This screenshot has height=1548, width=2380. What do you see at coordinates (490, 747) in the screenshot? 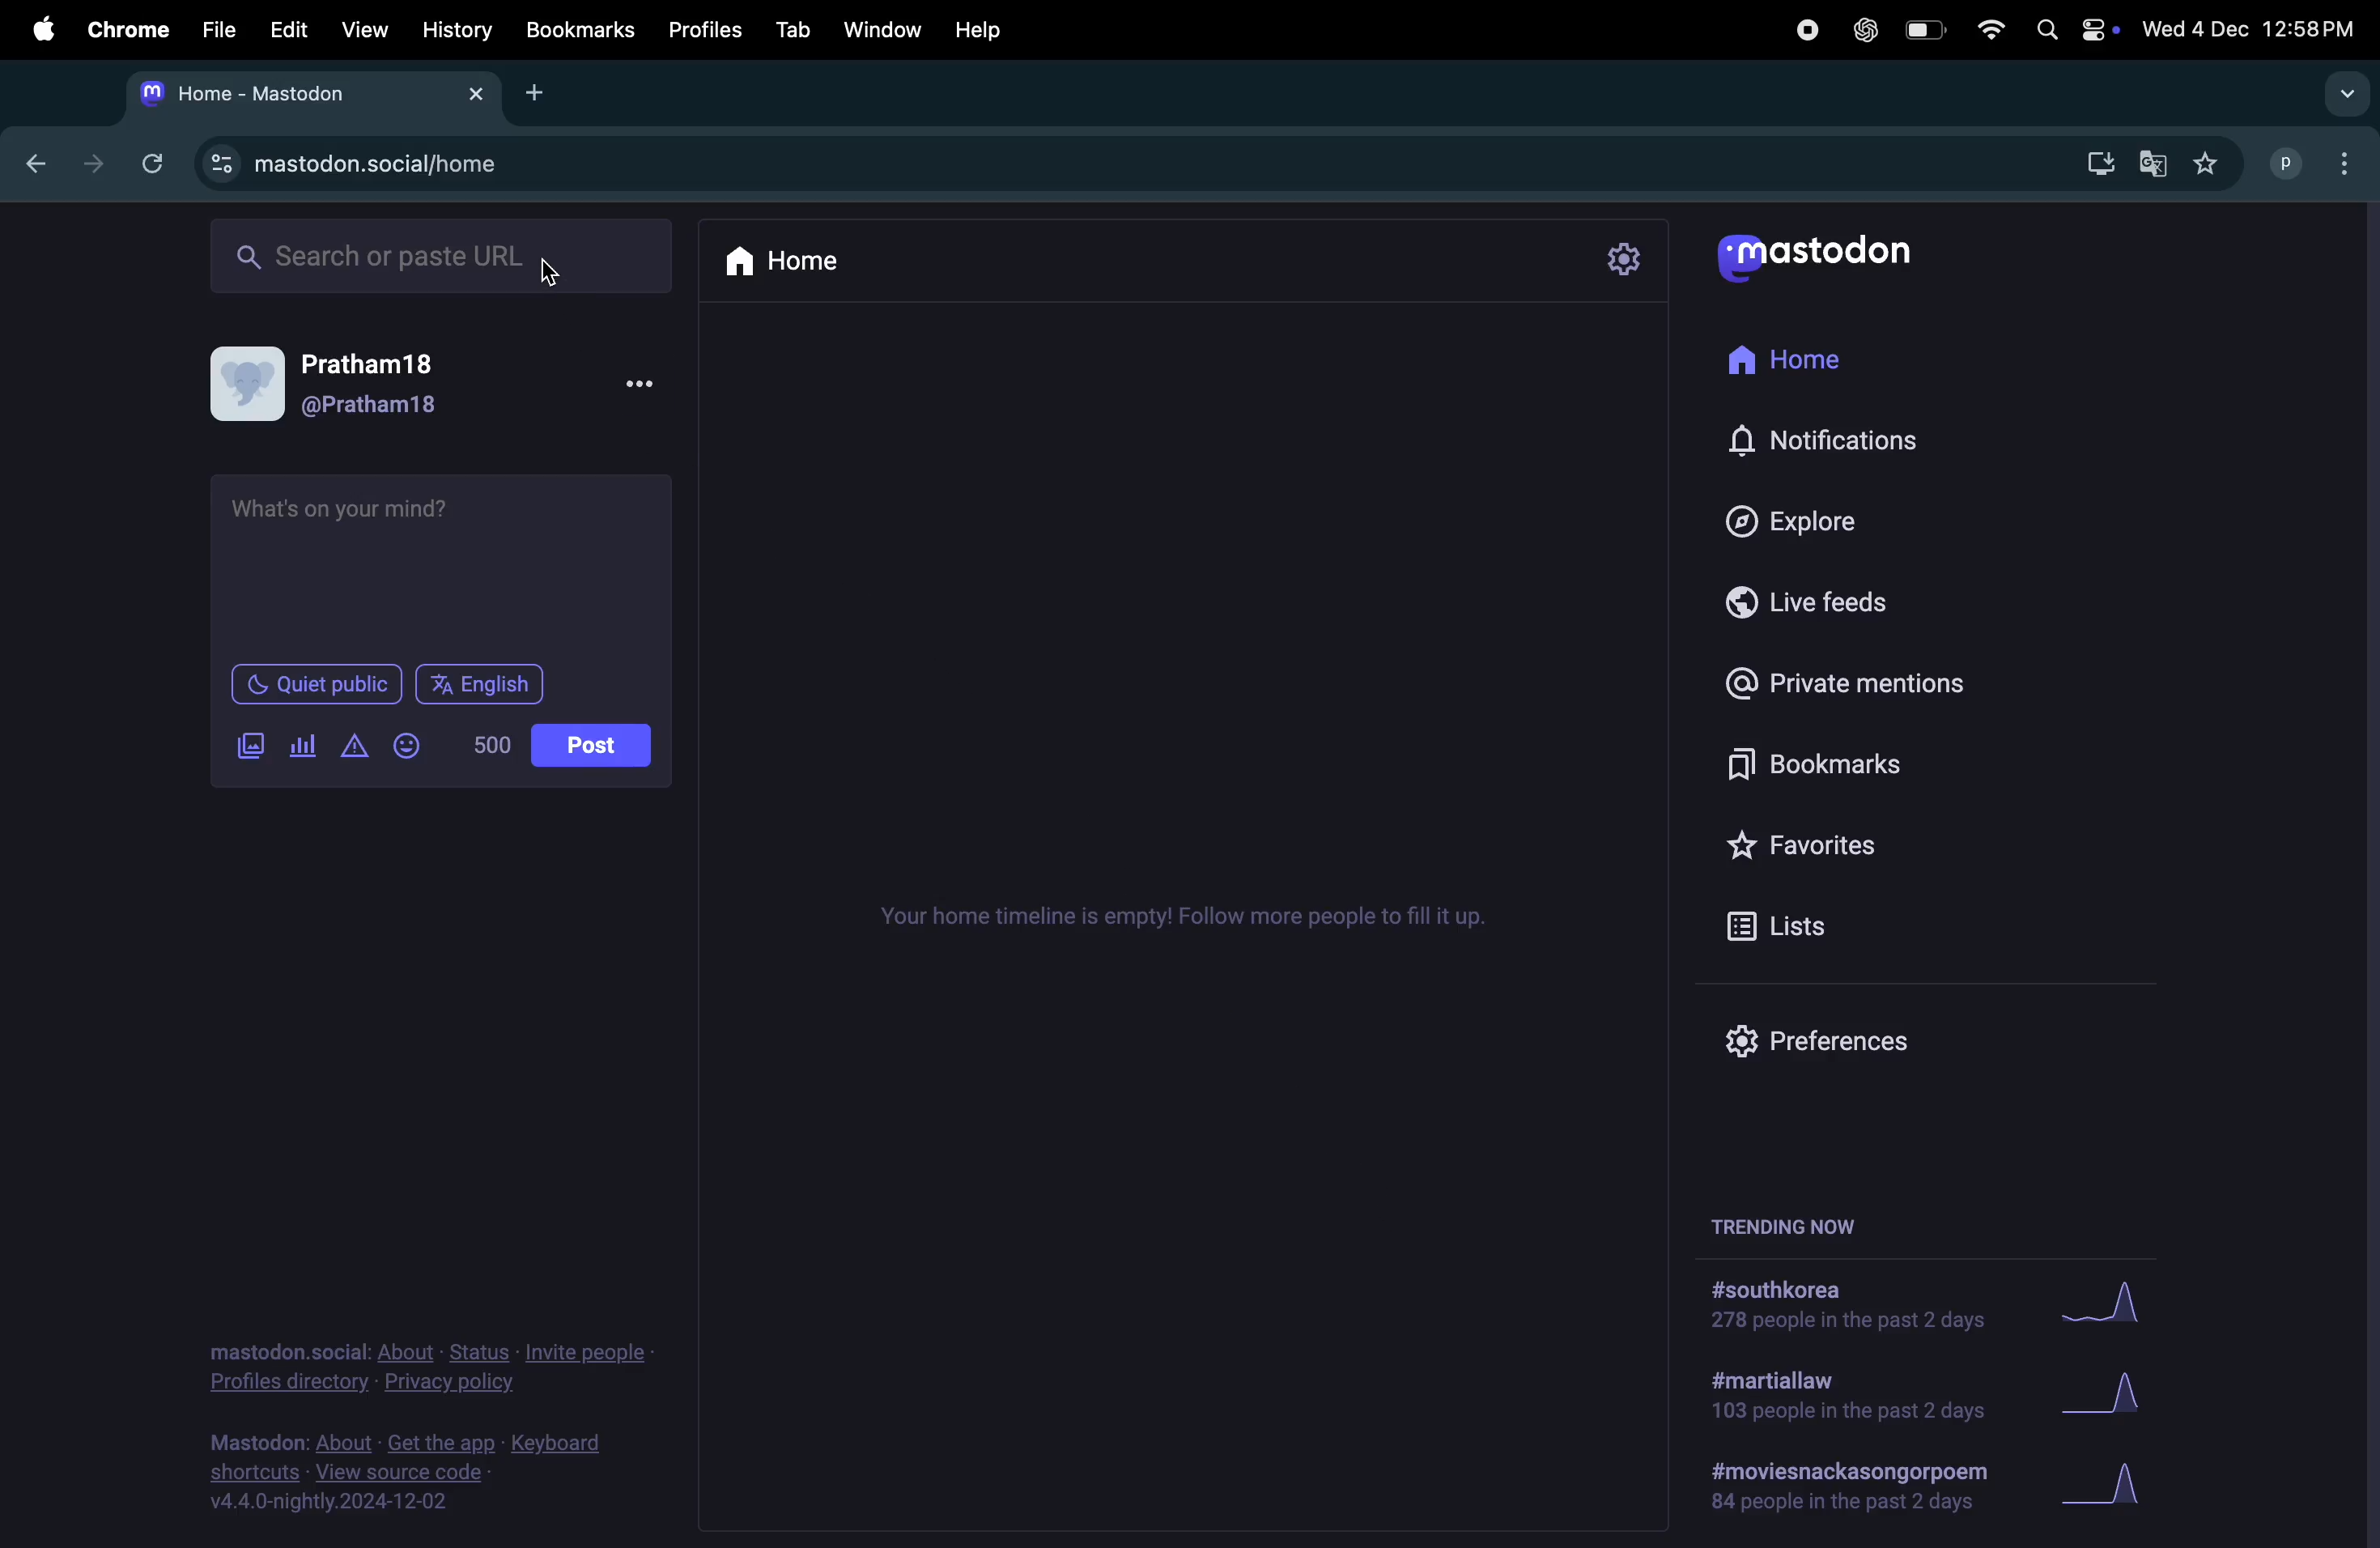
I see `500` at bounding box center [490, 747].